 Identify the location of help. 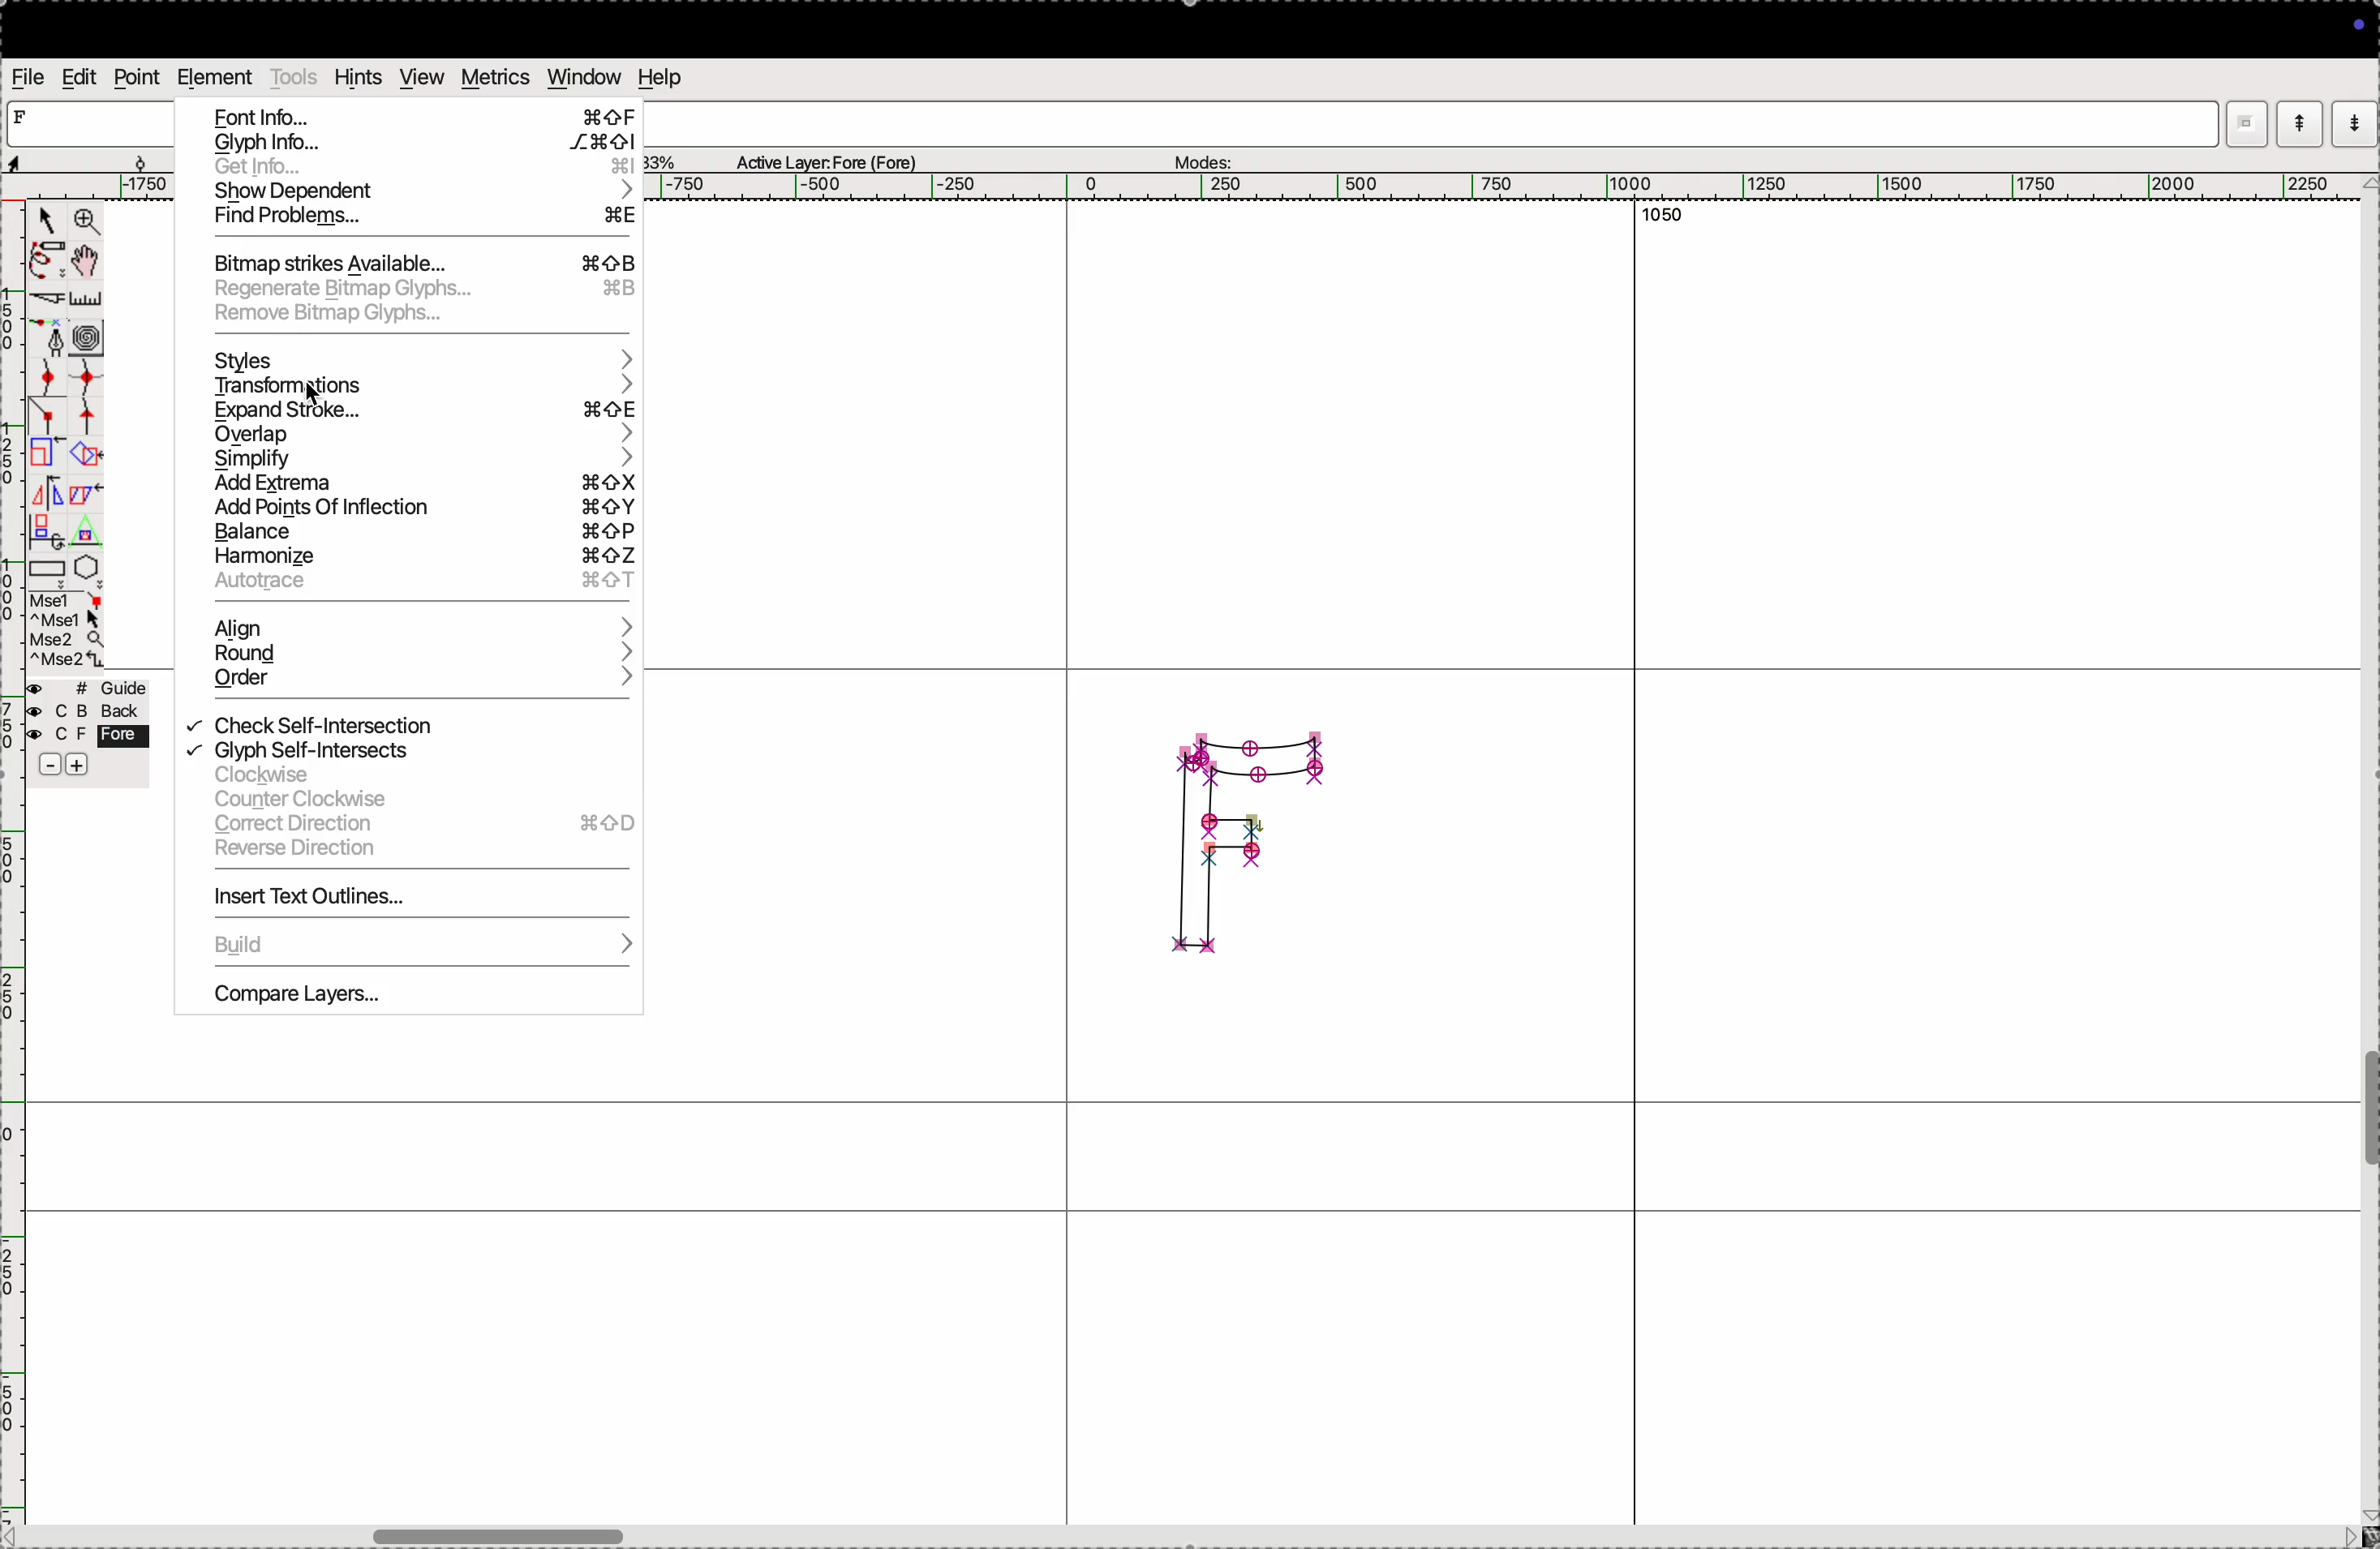
(658, 77).